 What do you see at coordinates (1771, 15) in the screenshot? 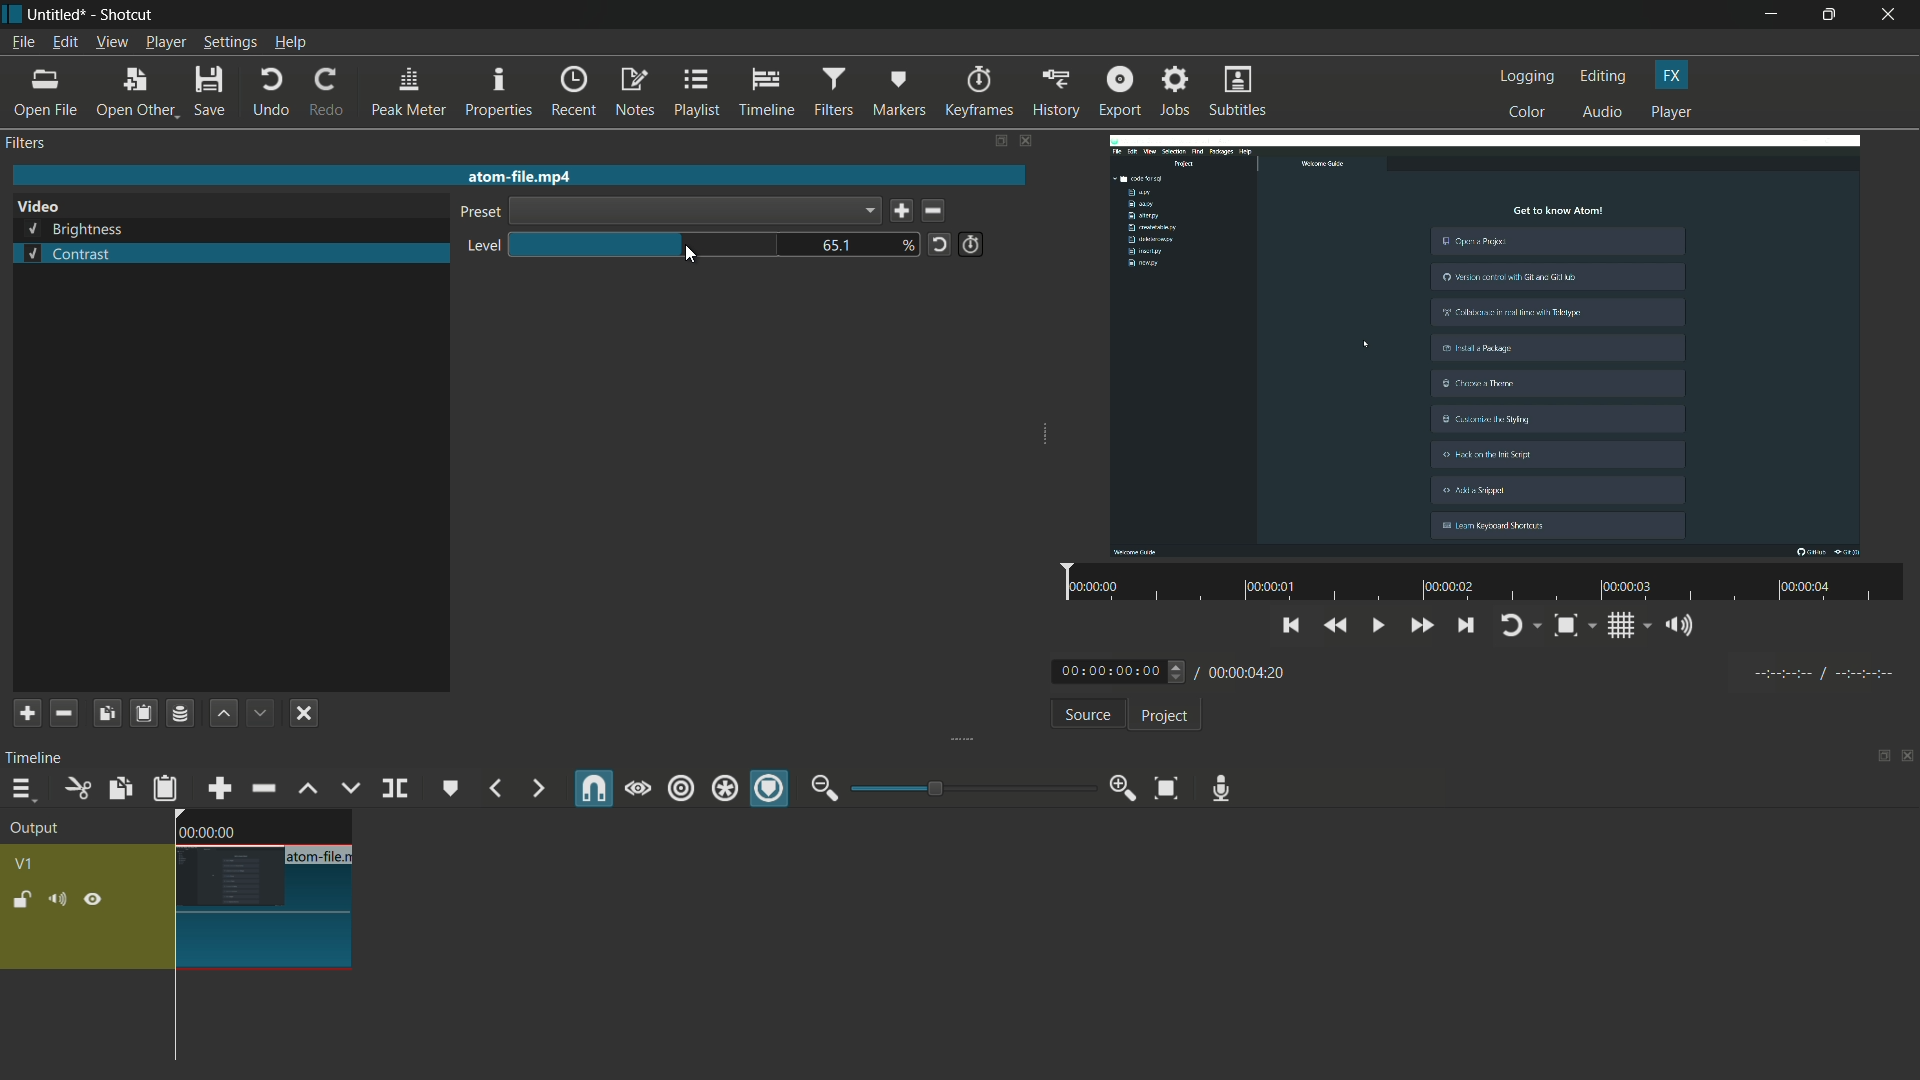
I see `minimize` at bounding box center [1771, 15].